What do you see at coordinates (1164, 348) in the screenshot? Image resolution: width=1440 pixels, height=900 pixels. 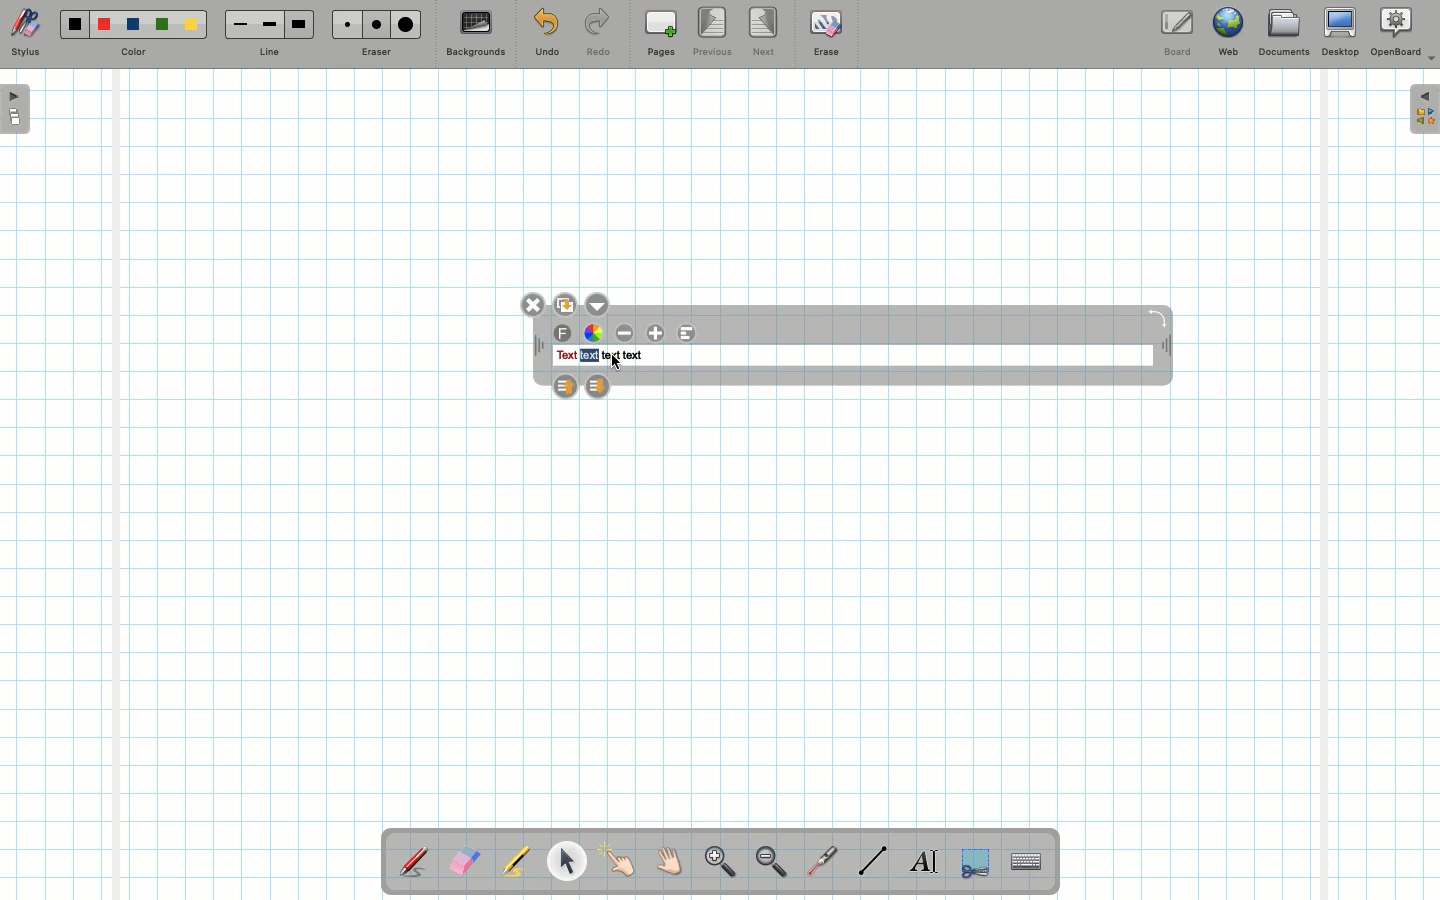 I see `Move` at bounding box center [1164, 348].